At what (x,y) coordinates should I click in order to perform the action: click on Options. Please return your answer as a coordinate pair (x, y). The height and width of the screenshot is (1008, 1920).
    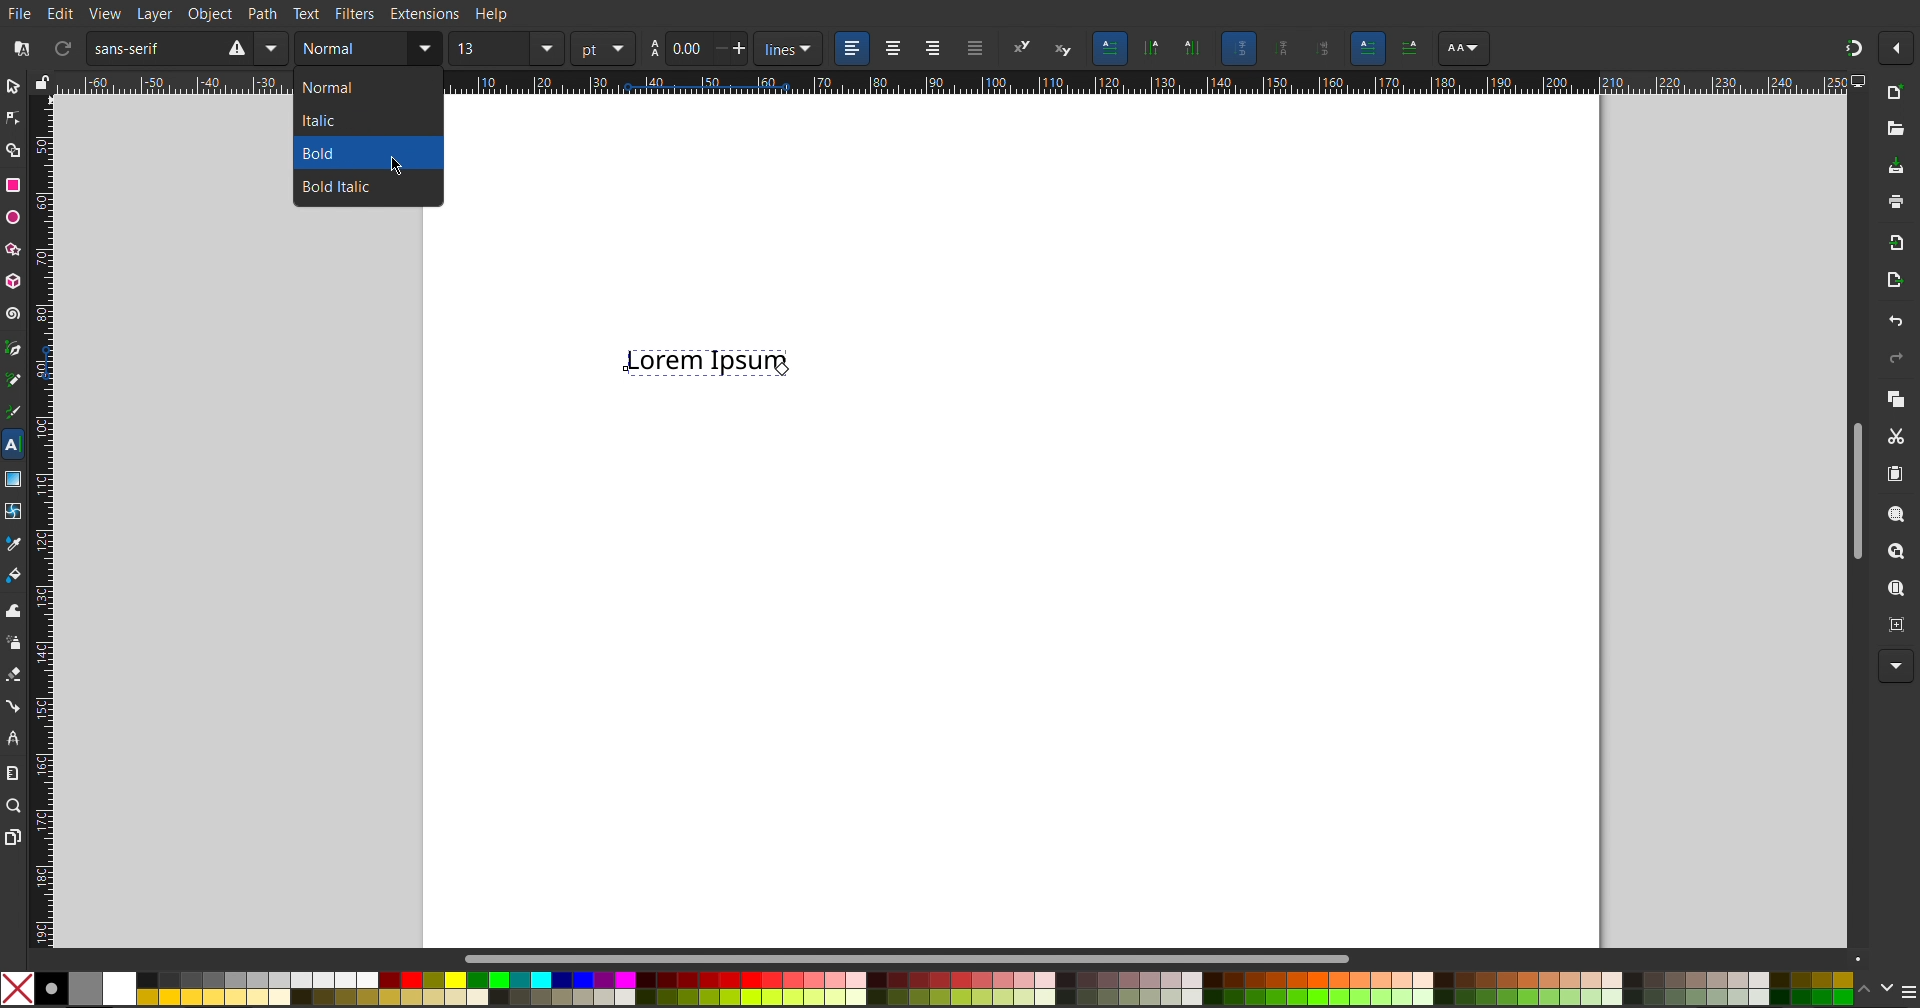
    Looking at the image, I should click on (1900, 49).